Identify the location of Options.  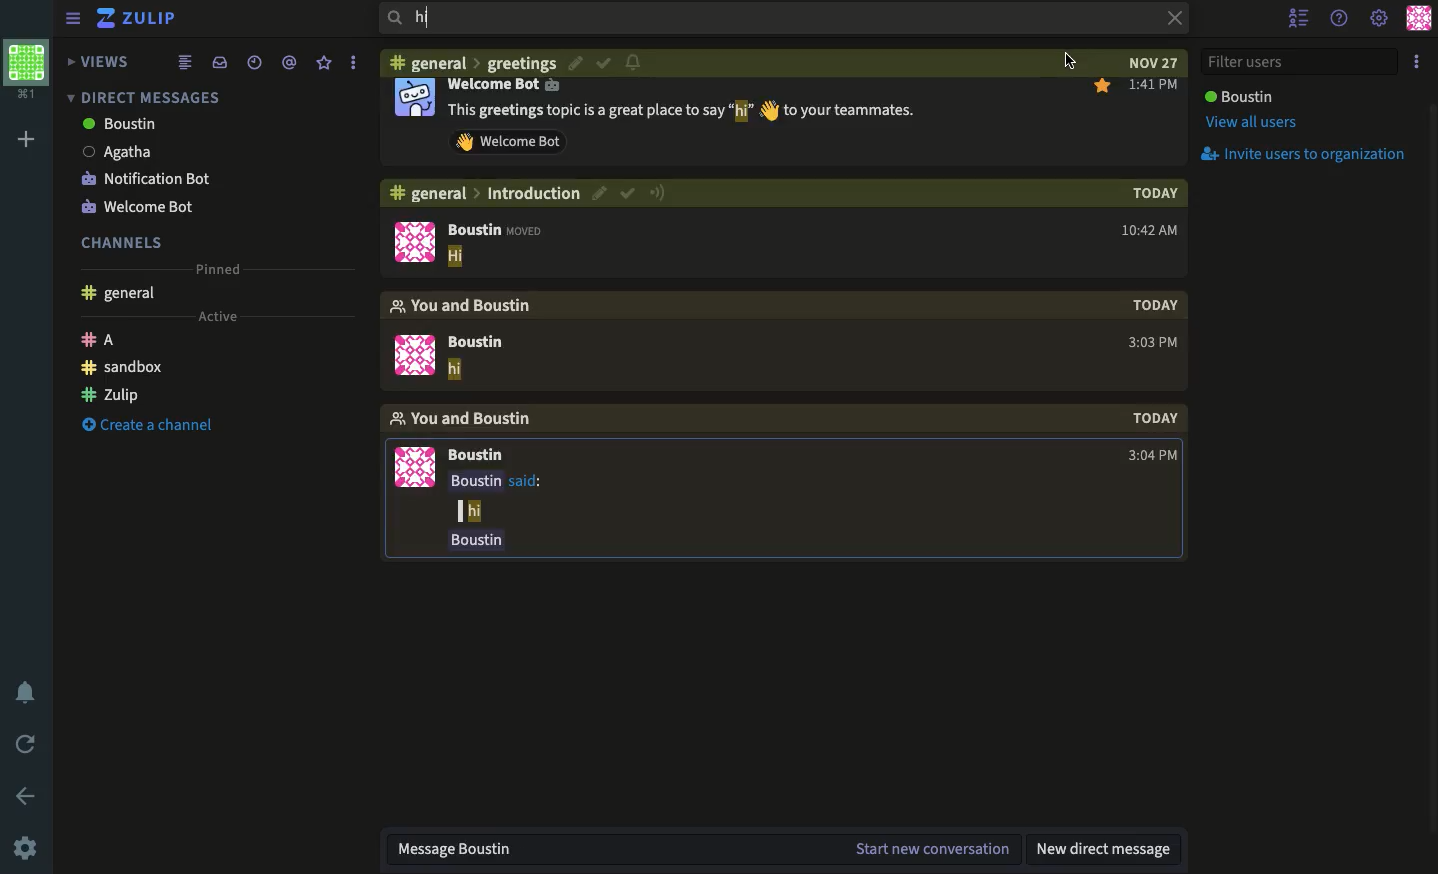
(351, 62).